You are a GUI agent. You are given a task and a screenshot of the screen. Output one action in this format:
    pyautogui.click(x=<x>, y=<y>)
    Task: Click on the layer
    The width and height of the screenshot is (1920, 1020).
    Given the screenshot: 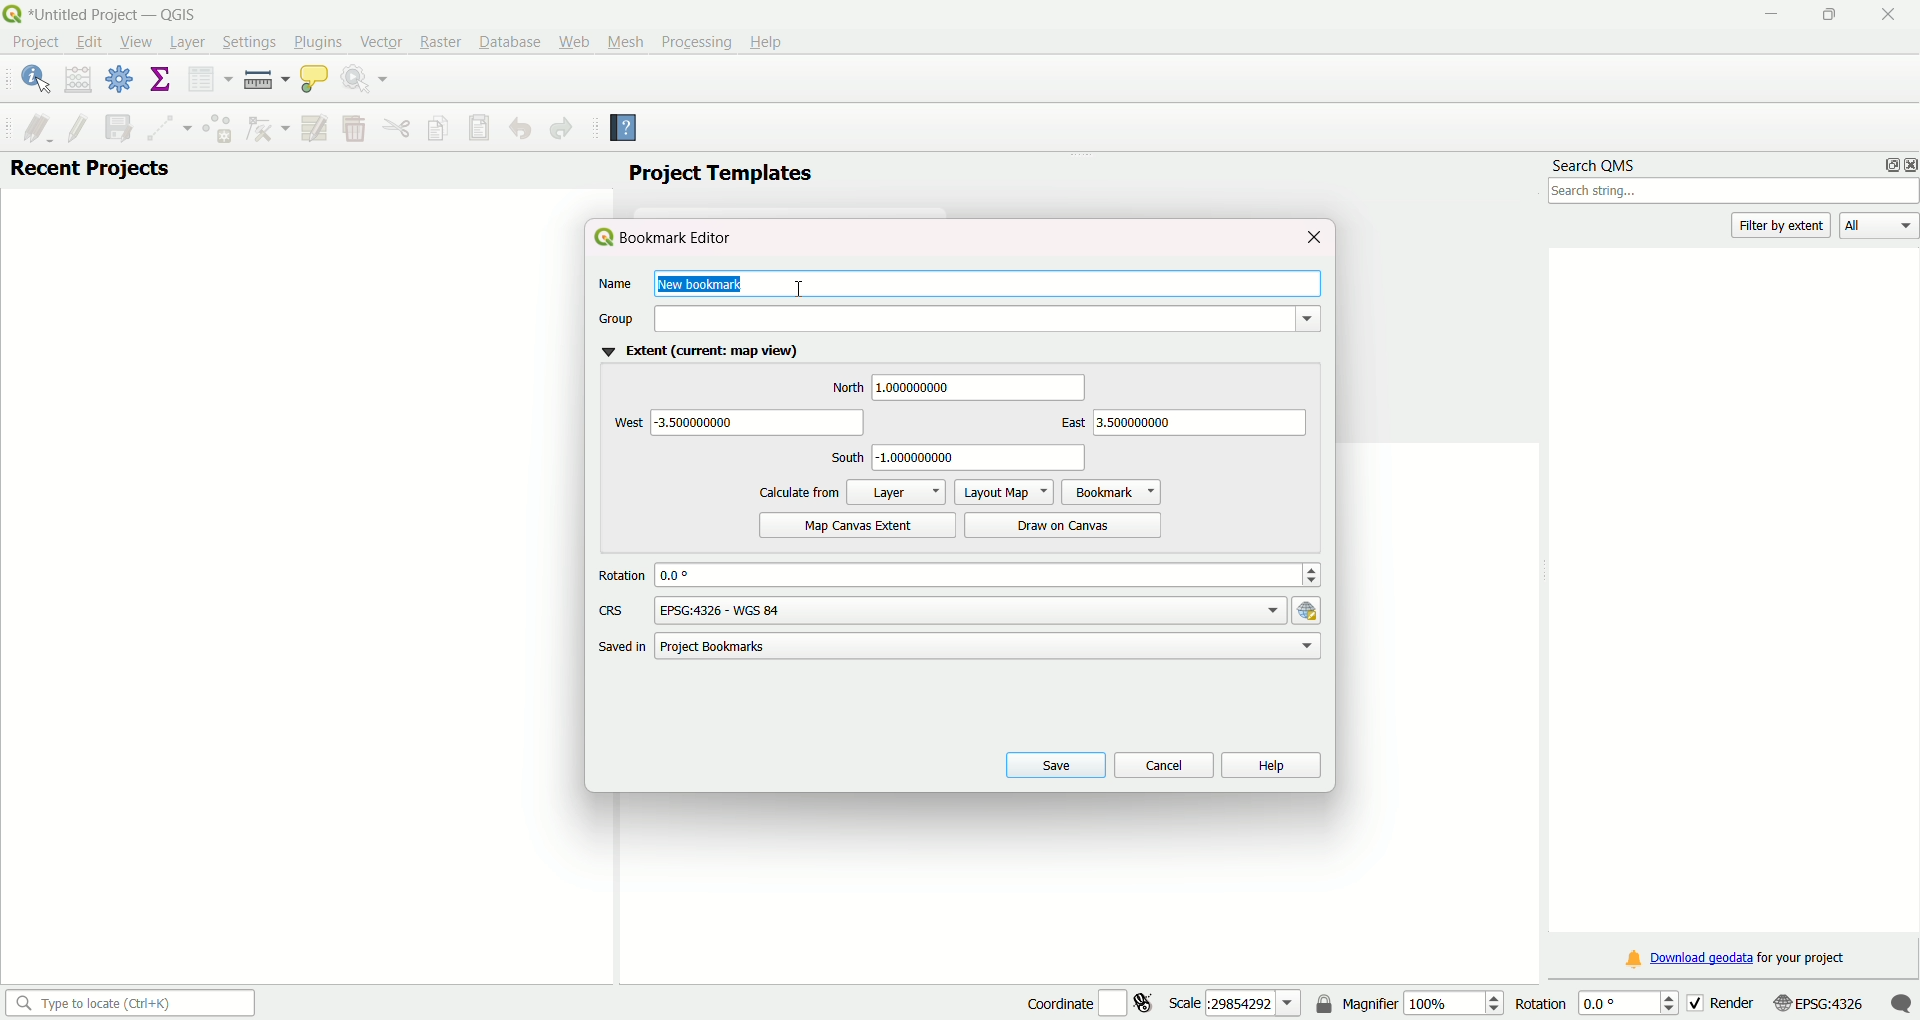 What is the action you would take?
    pyautogui.click(x=896, y=491)
    